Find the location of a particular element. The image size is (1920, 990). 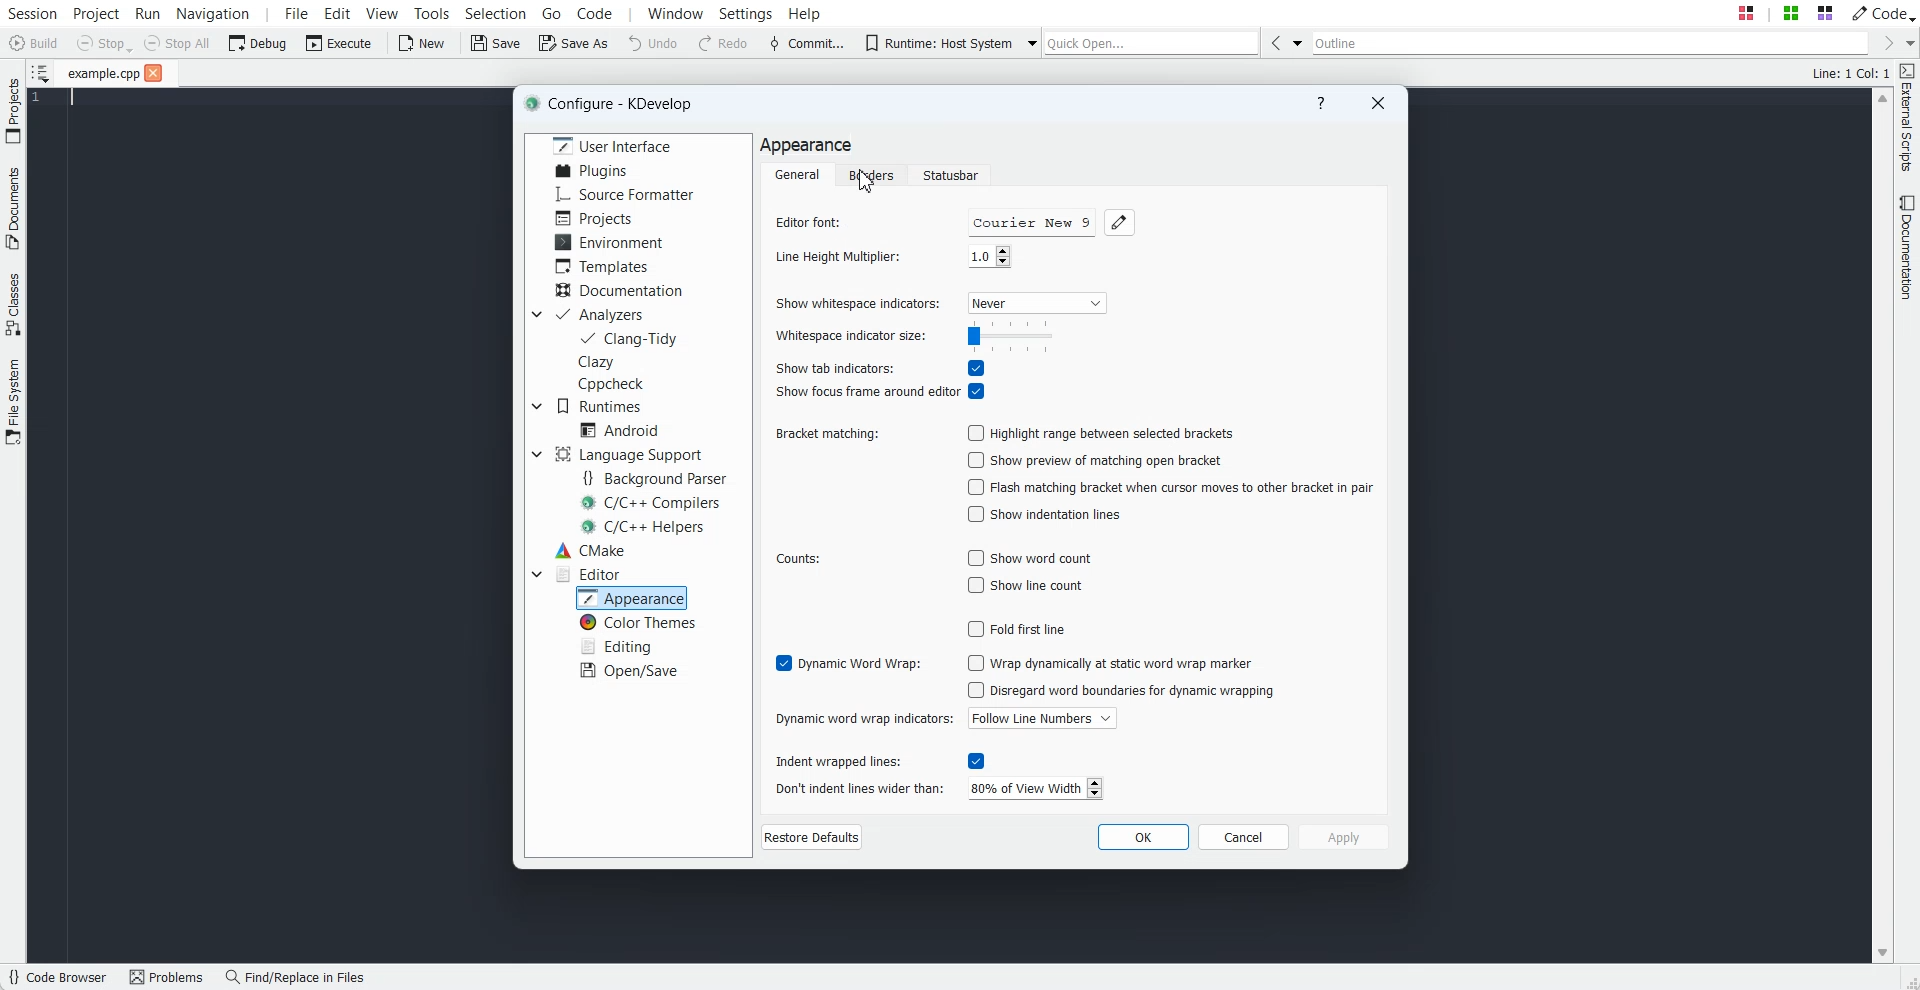

Projects is located at coordinates (598, 217).